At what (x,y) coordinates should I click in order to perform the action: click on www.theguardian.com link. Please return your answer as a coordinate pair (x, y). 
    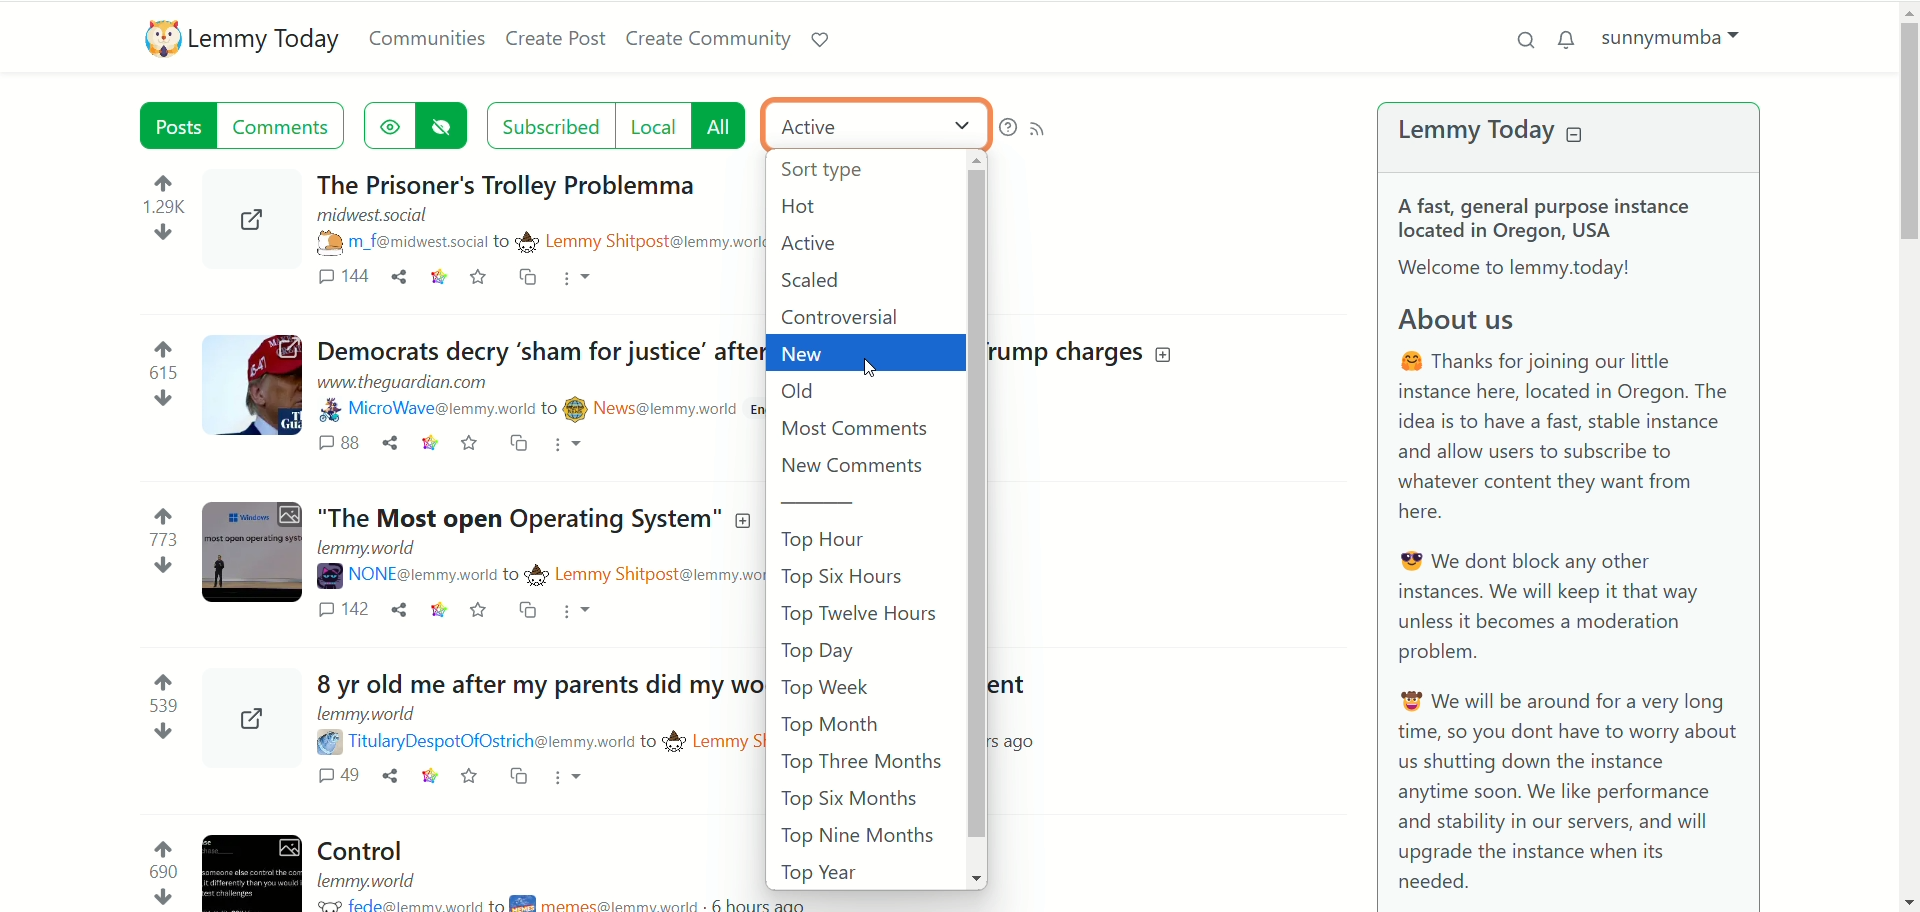
    Looking at the image, I should click on (423, 386).